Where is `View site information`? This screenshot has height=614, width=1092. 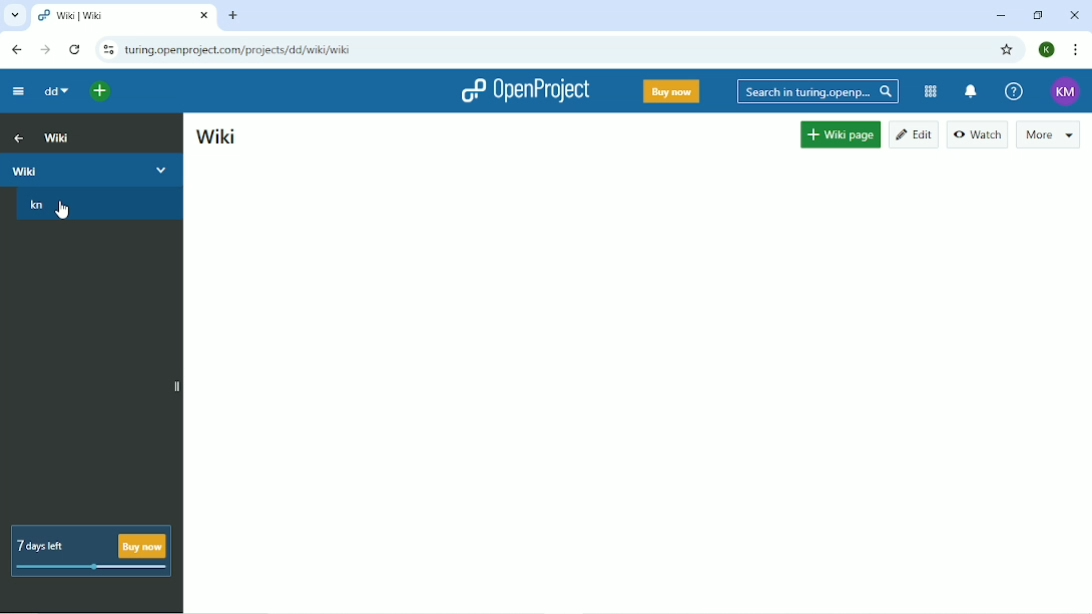
View site information is located at coordinates (107, 51).